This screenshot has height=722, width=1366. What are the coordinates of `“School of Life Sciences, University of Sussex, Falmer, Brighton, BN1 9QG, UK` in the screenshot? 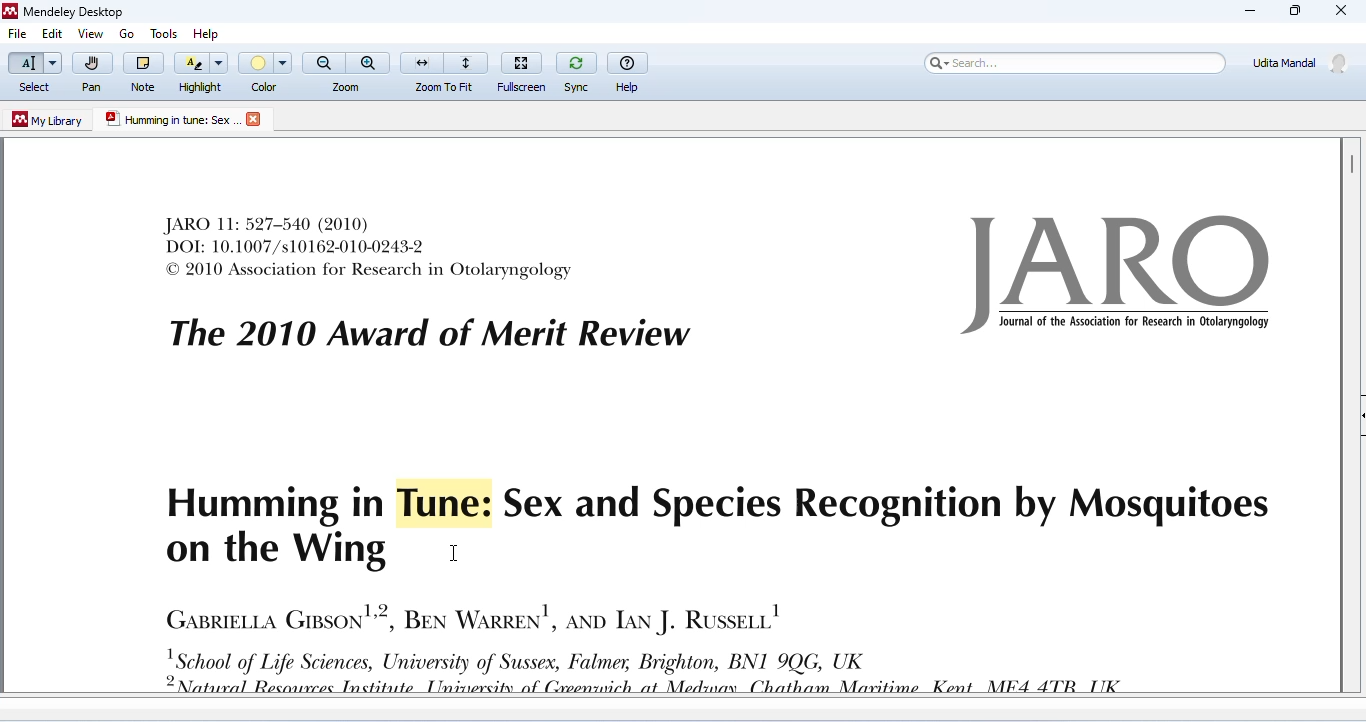 It's located at (662, 671).